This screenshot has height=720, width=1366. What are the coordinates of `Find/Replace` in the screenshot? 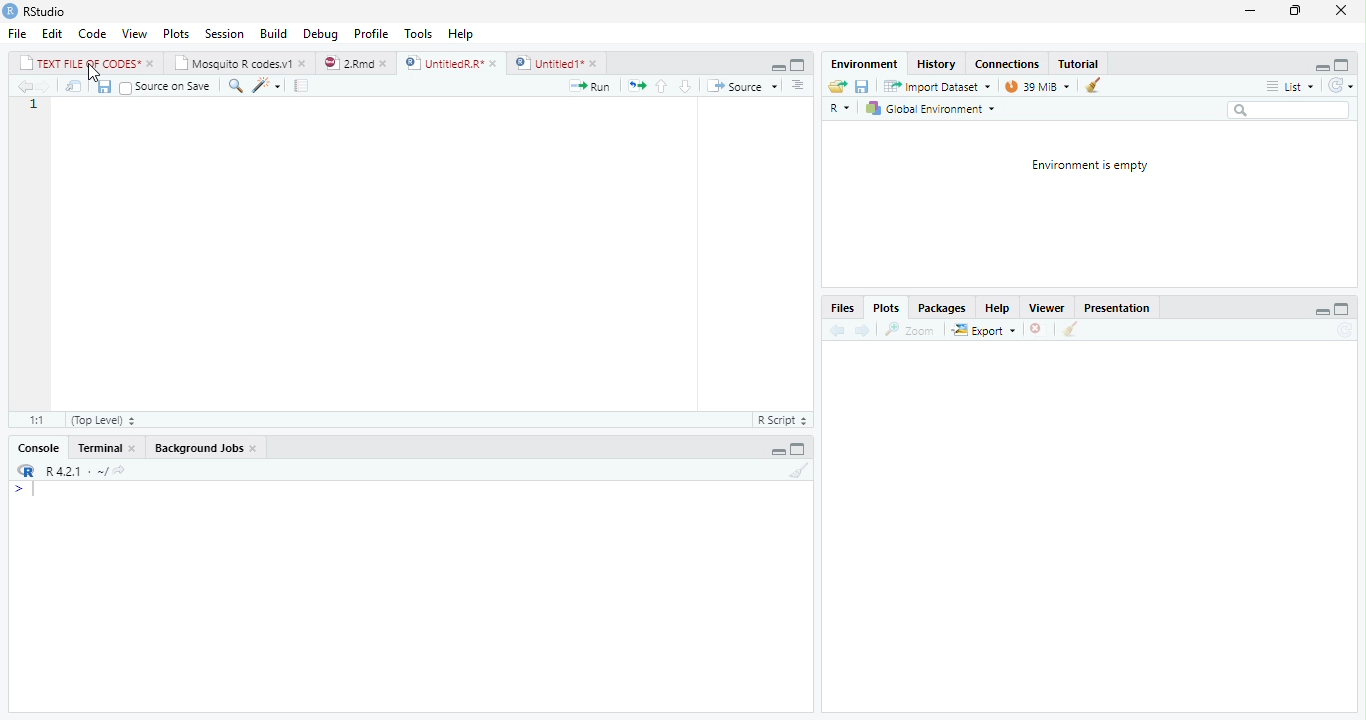 It's located at (233, 85).